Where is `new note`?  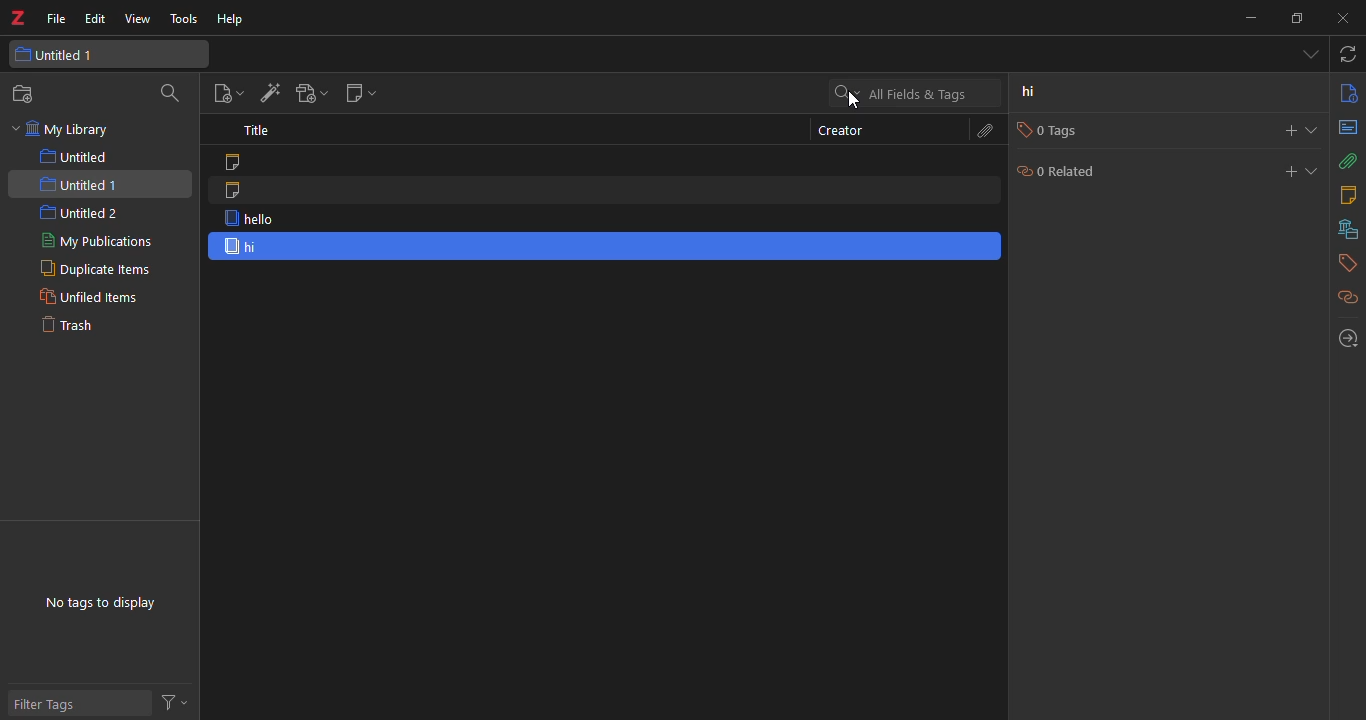
new note is located at coordinates (363, 93).